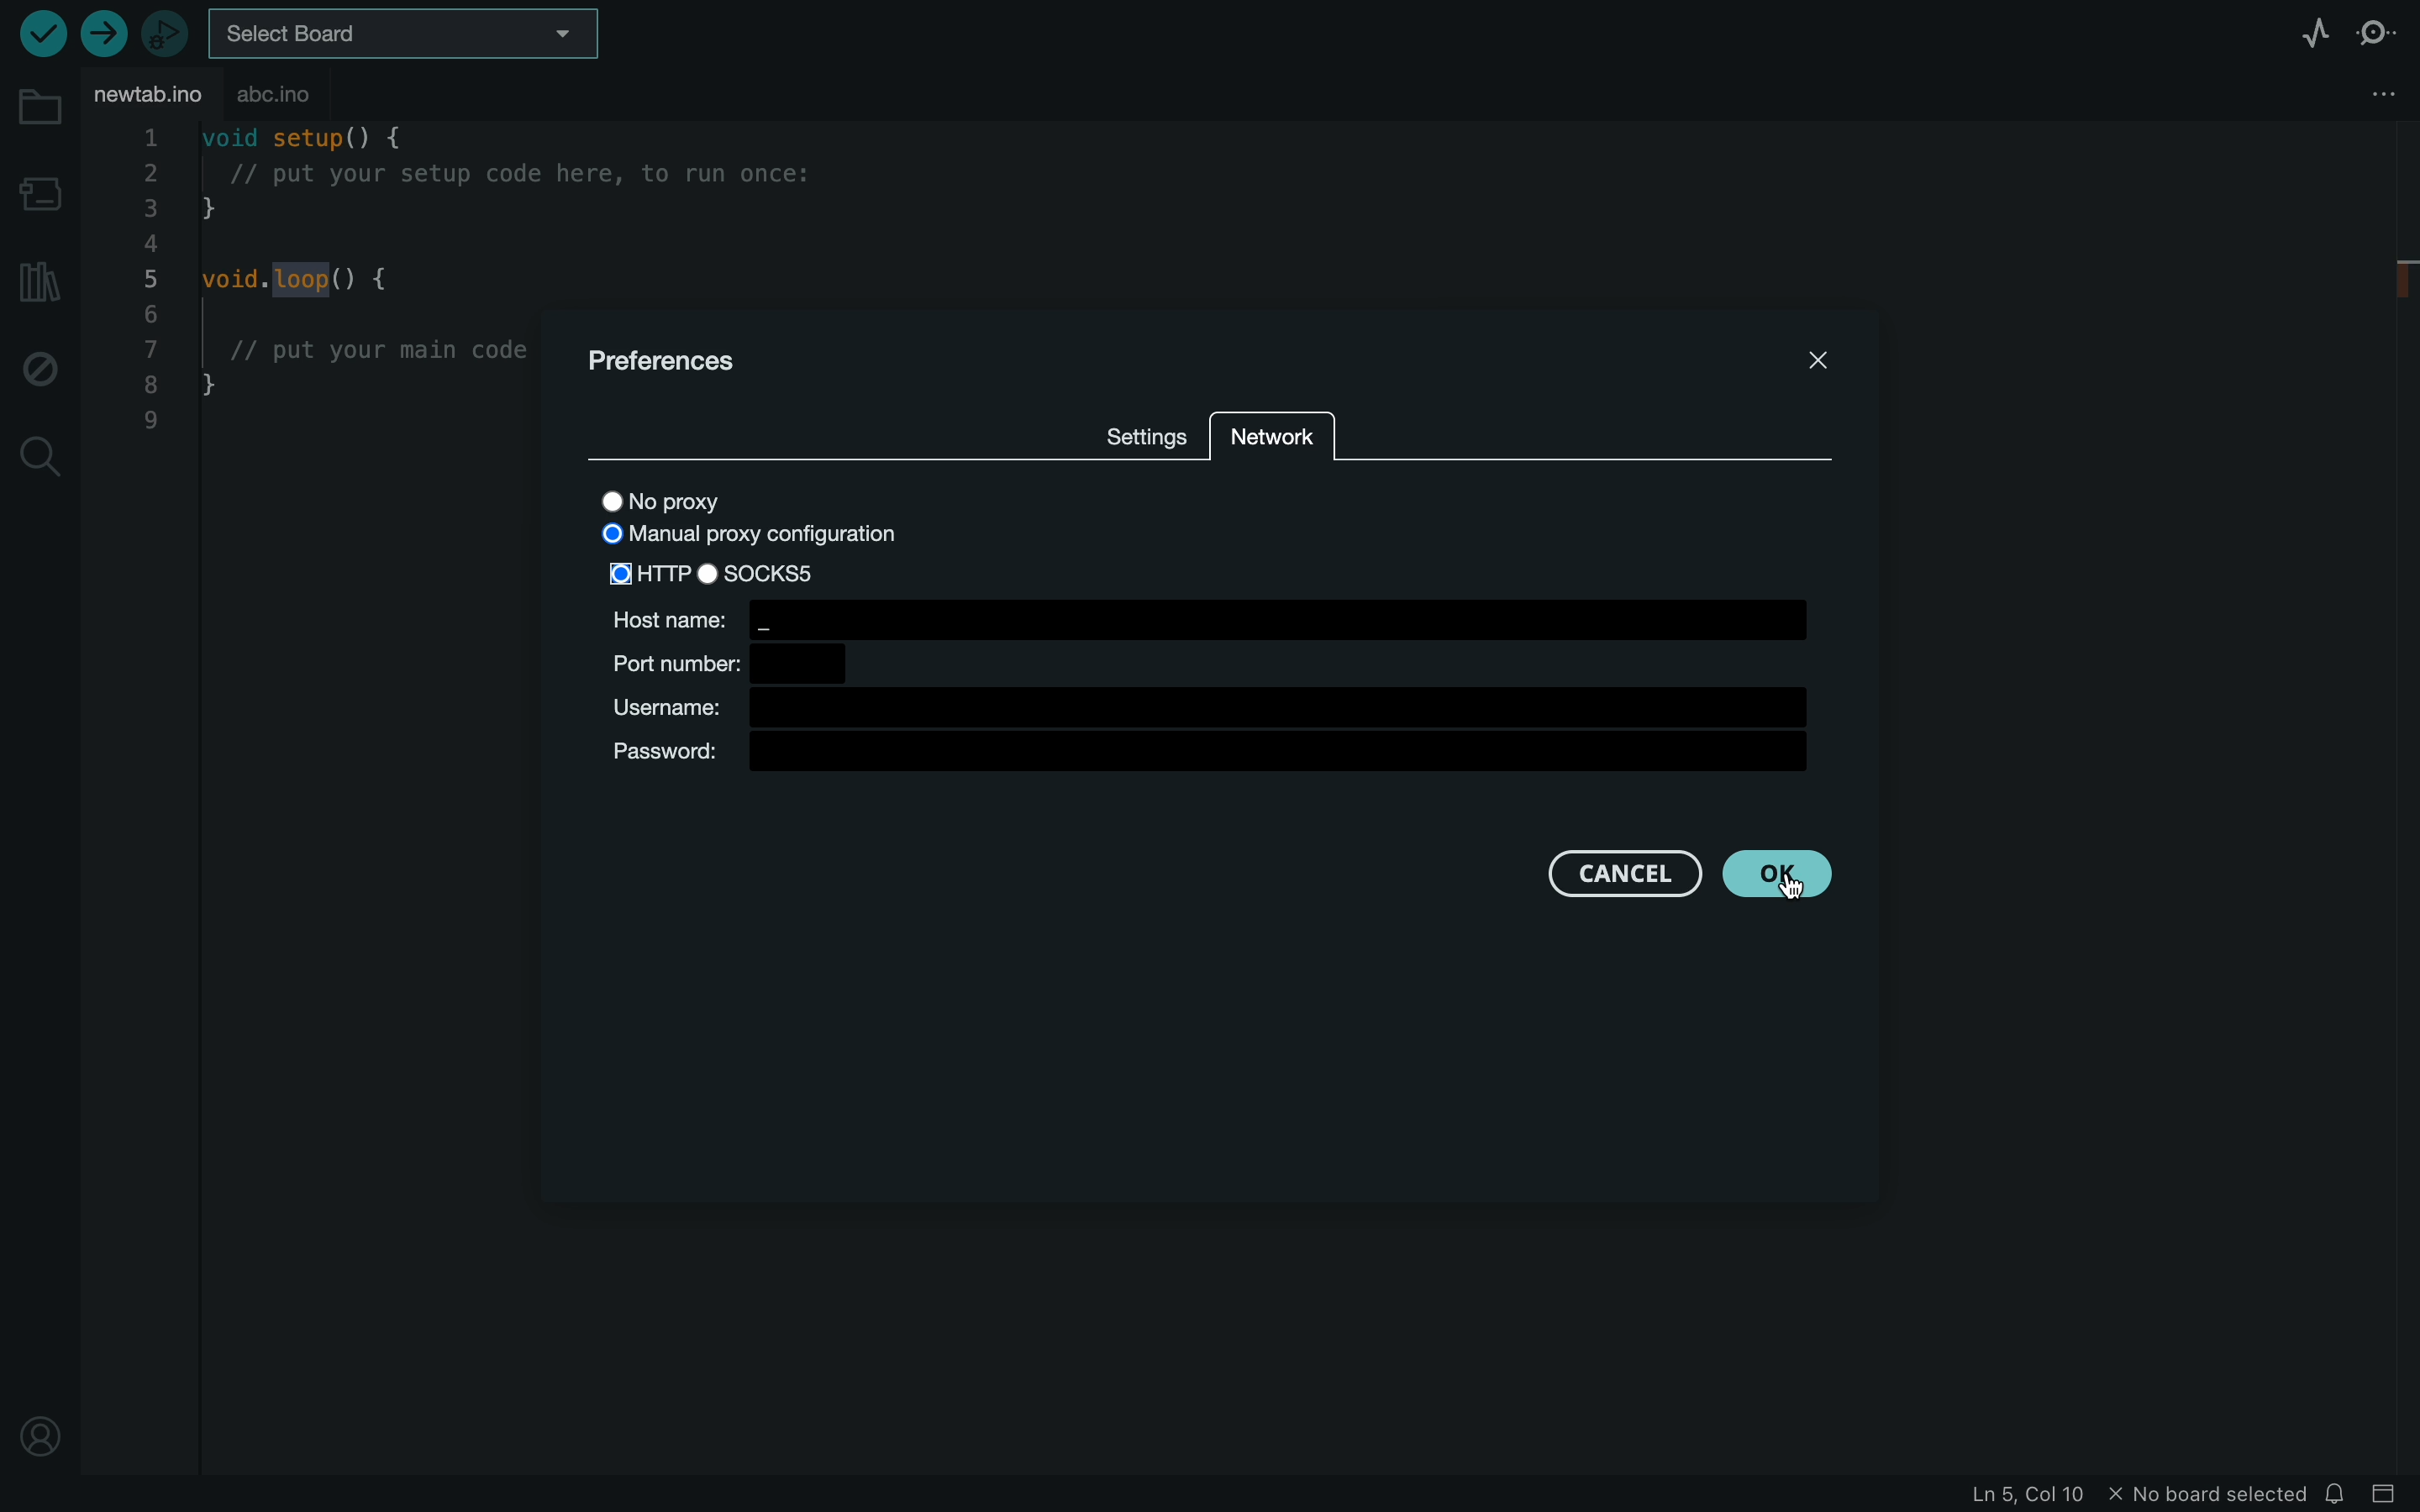  Describe the element at coordinates (747, 537) in the screenshot. I see `mutual proxy` at that location.